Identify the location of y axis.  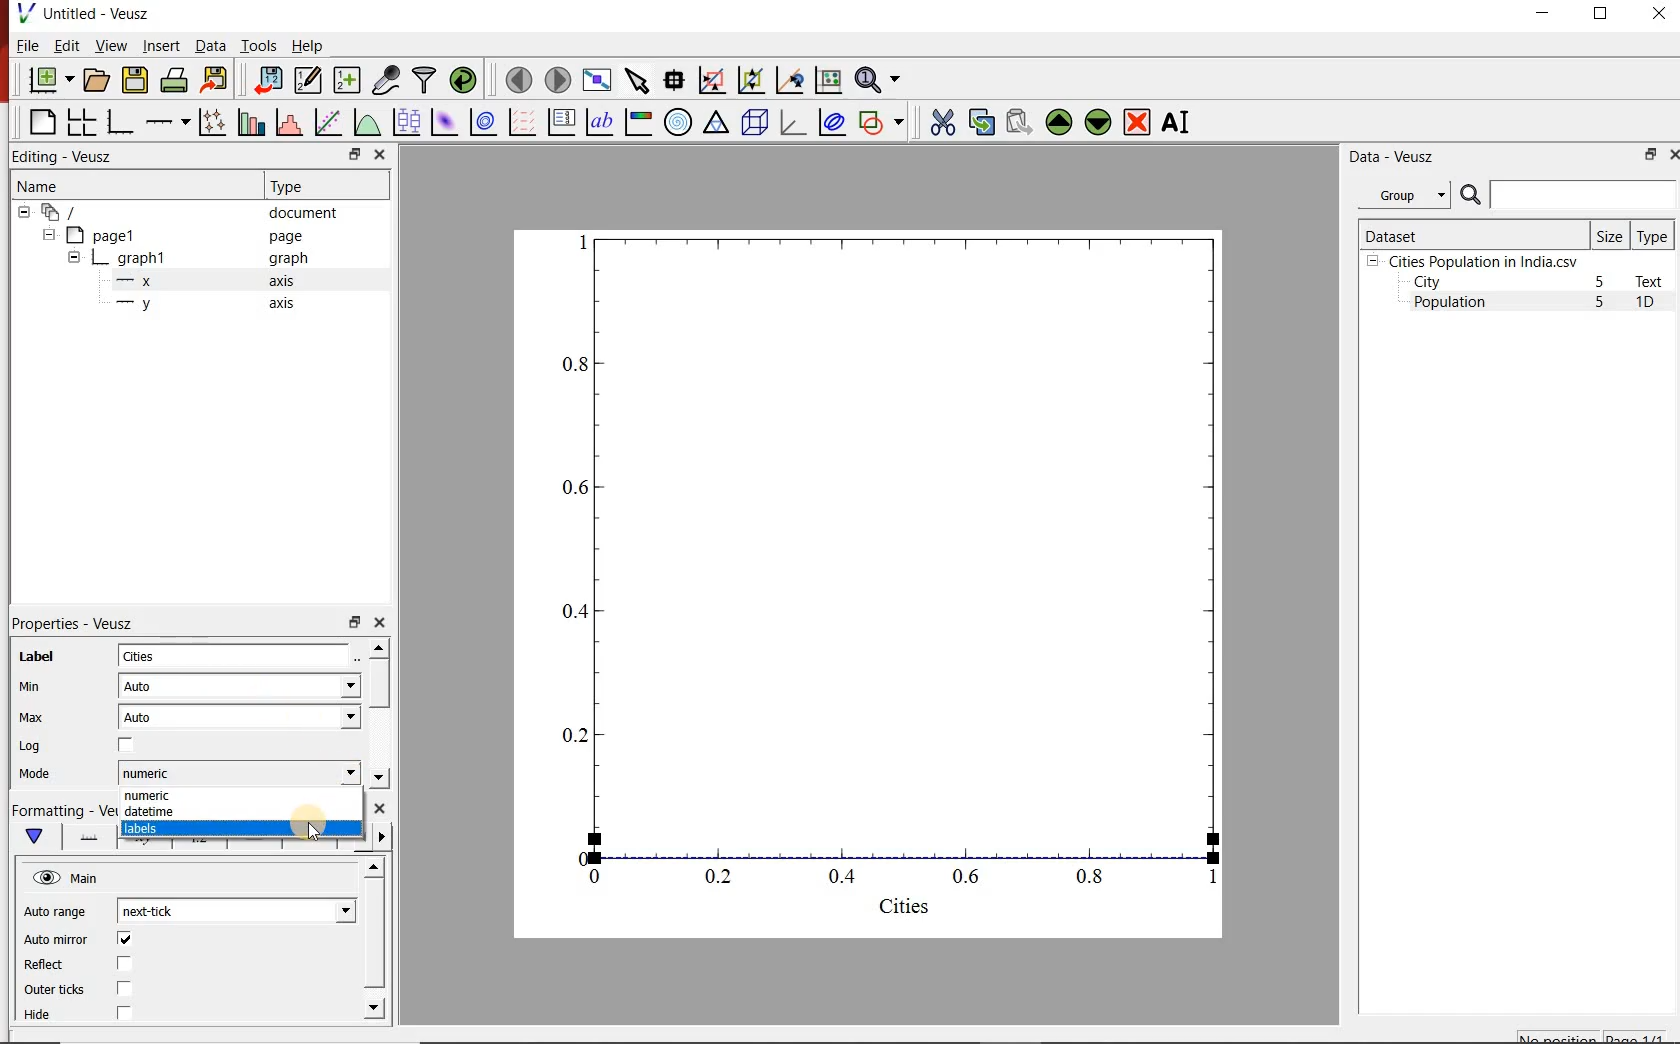
(209, 304).